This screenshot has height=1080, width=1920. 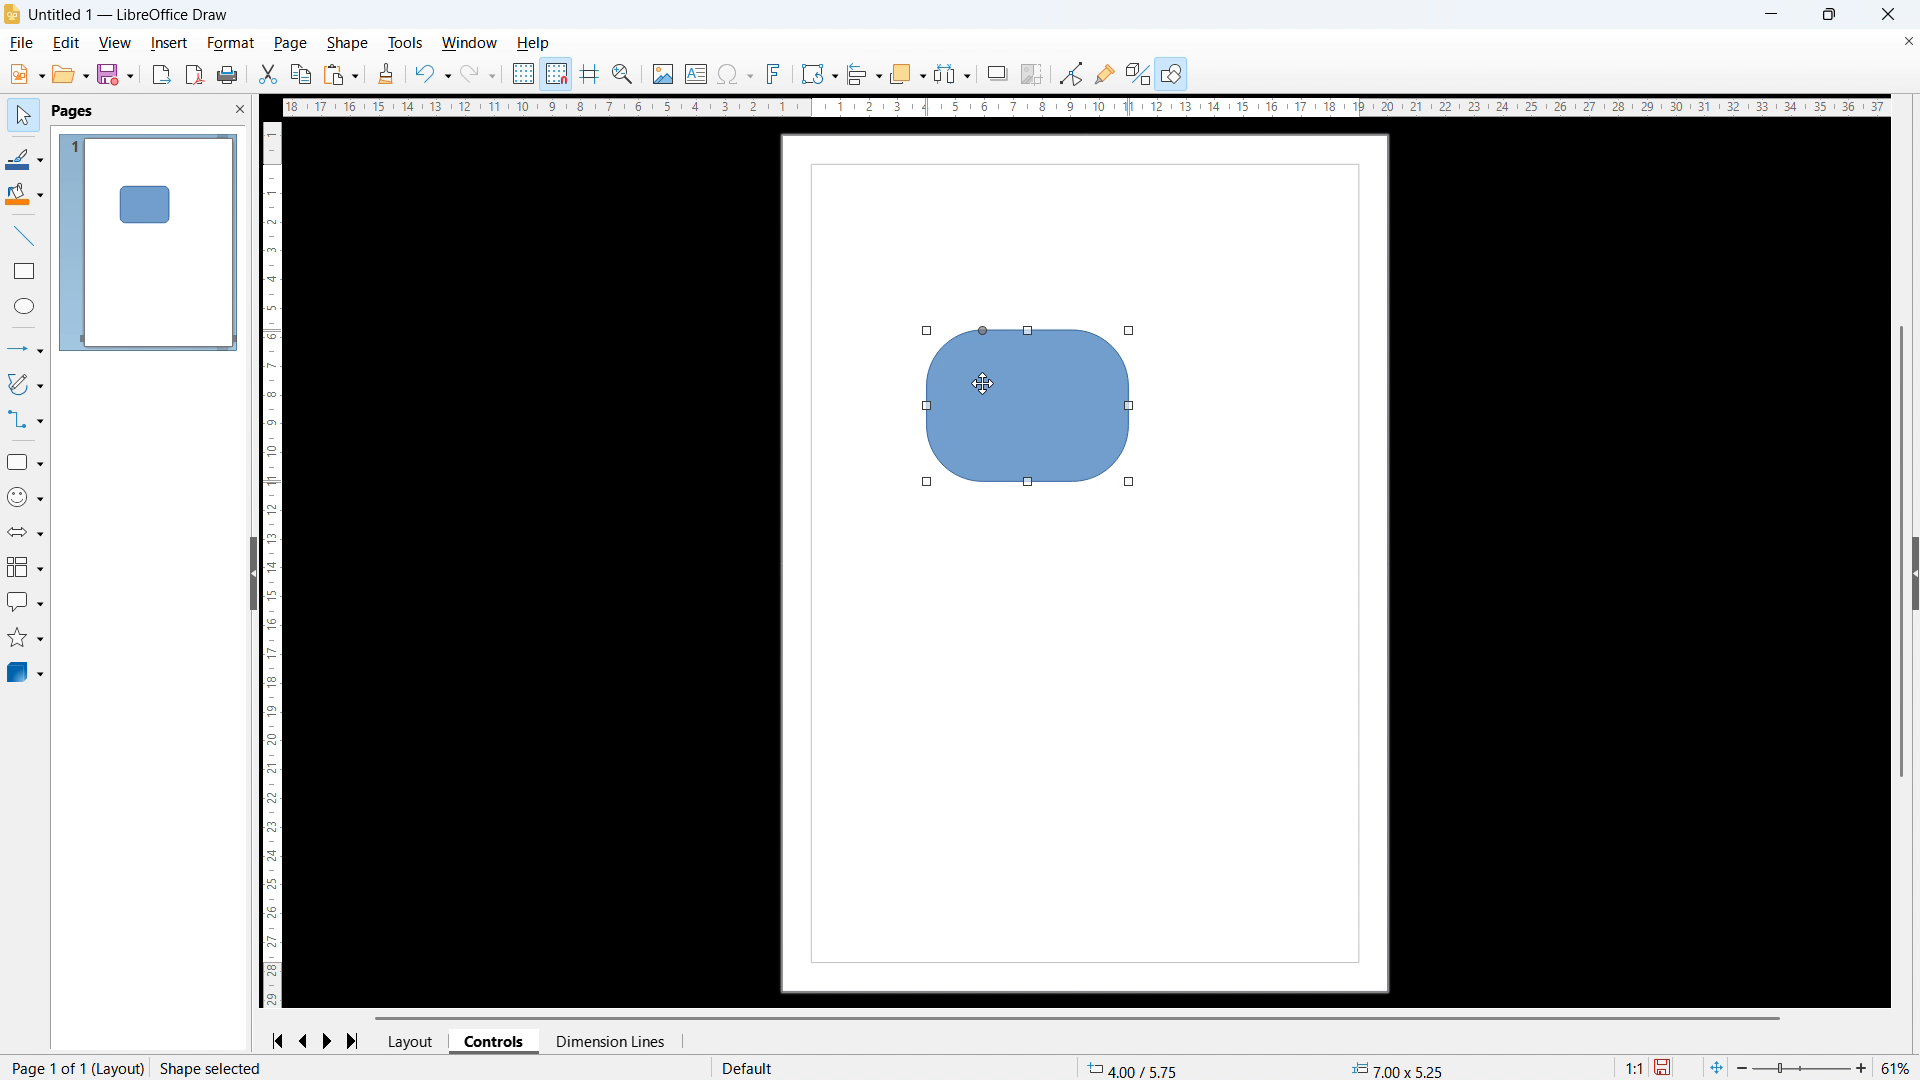 I want to click on Transformations , so click(x=819, y=73).